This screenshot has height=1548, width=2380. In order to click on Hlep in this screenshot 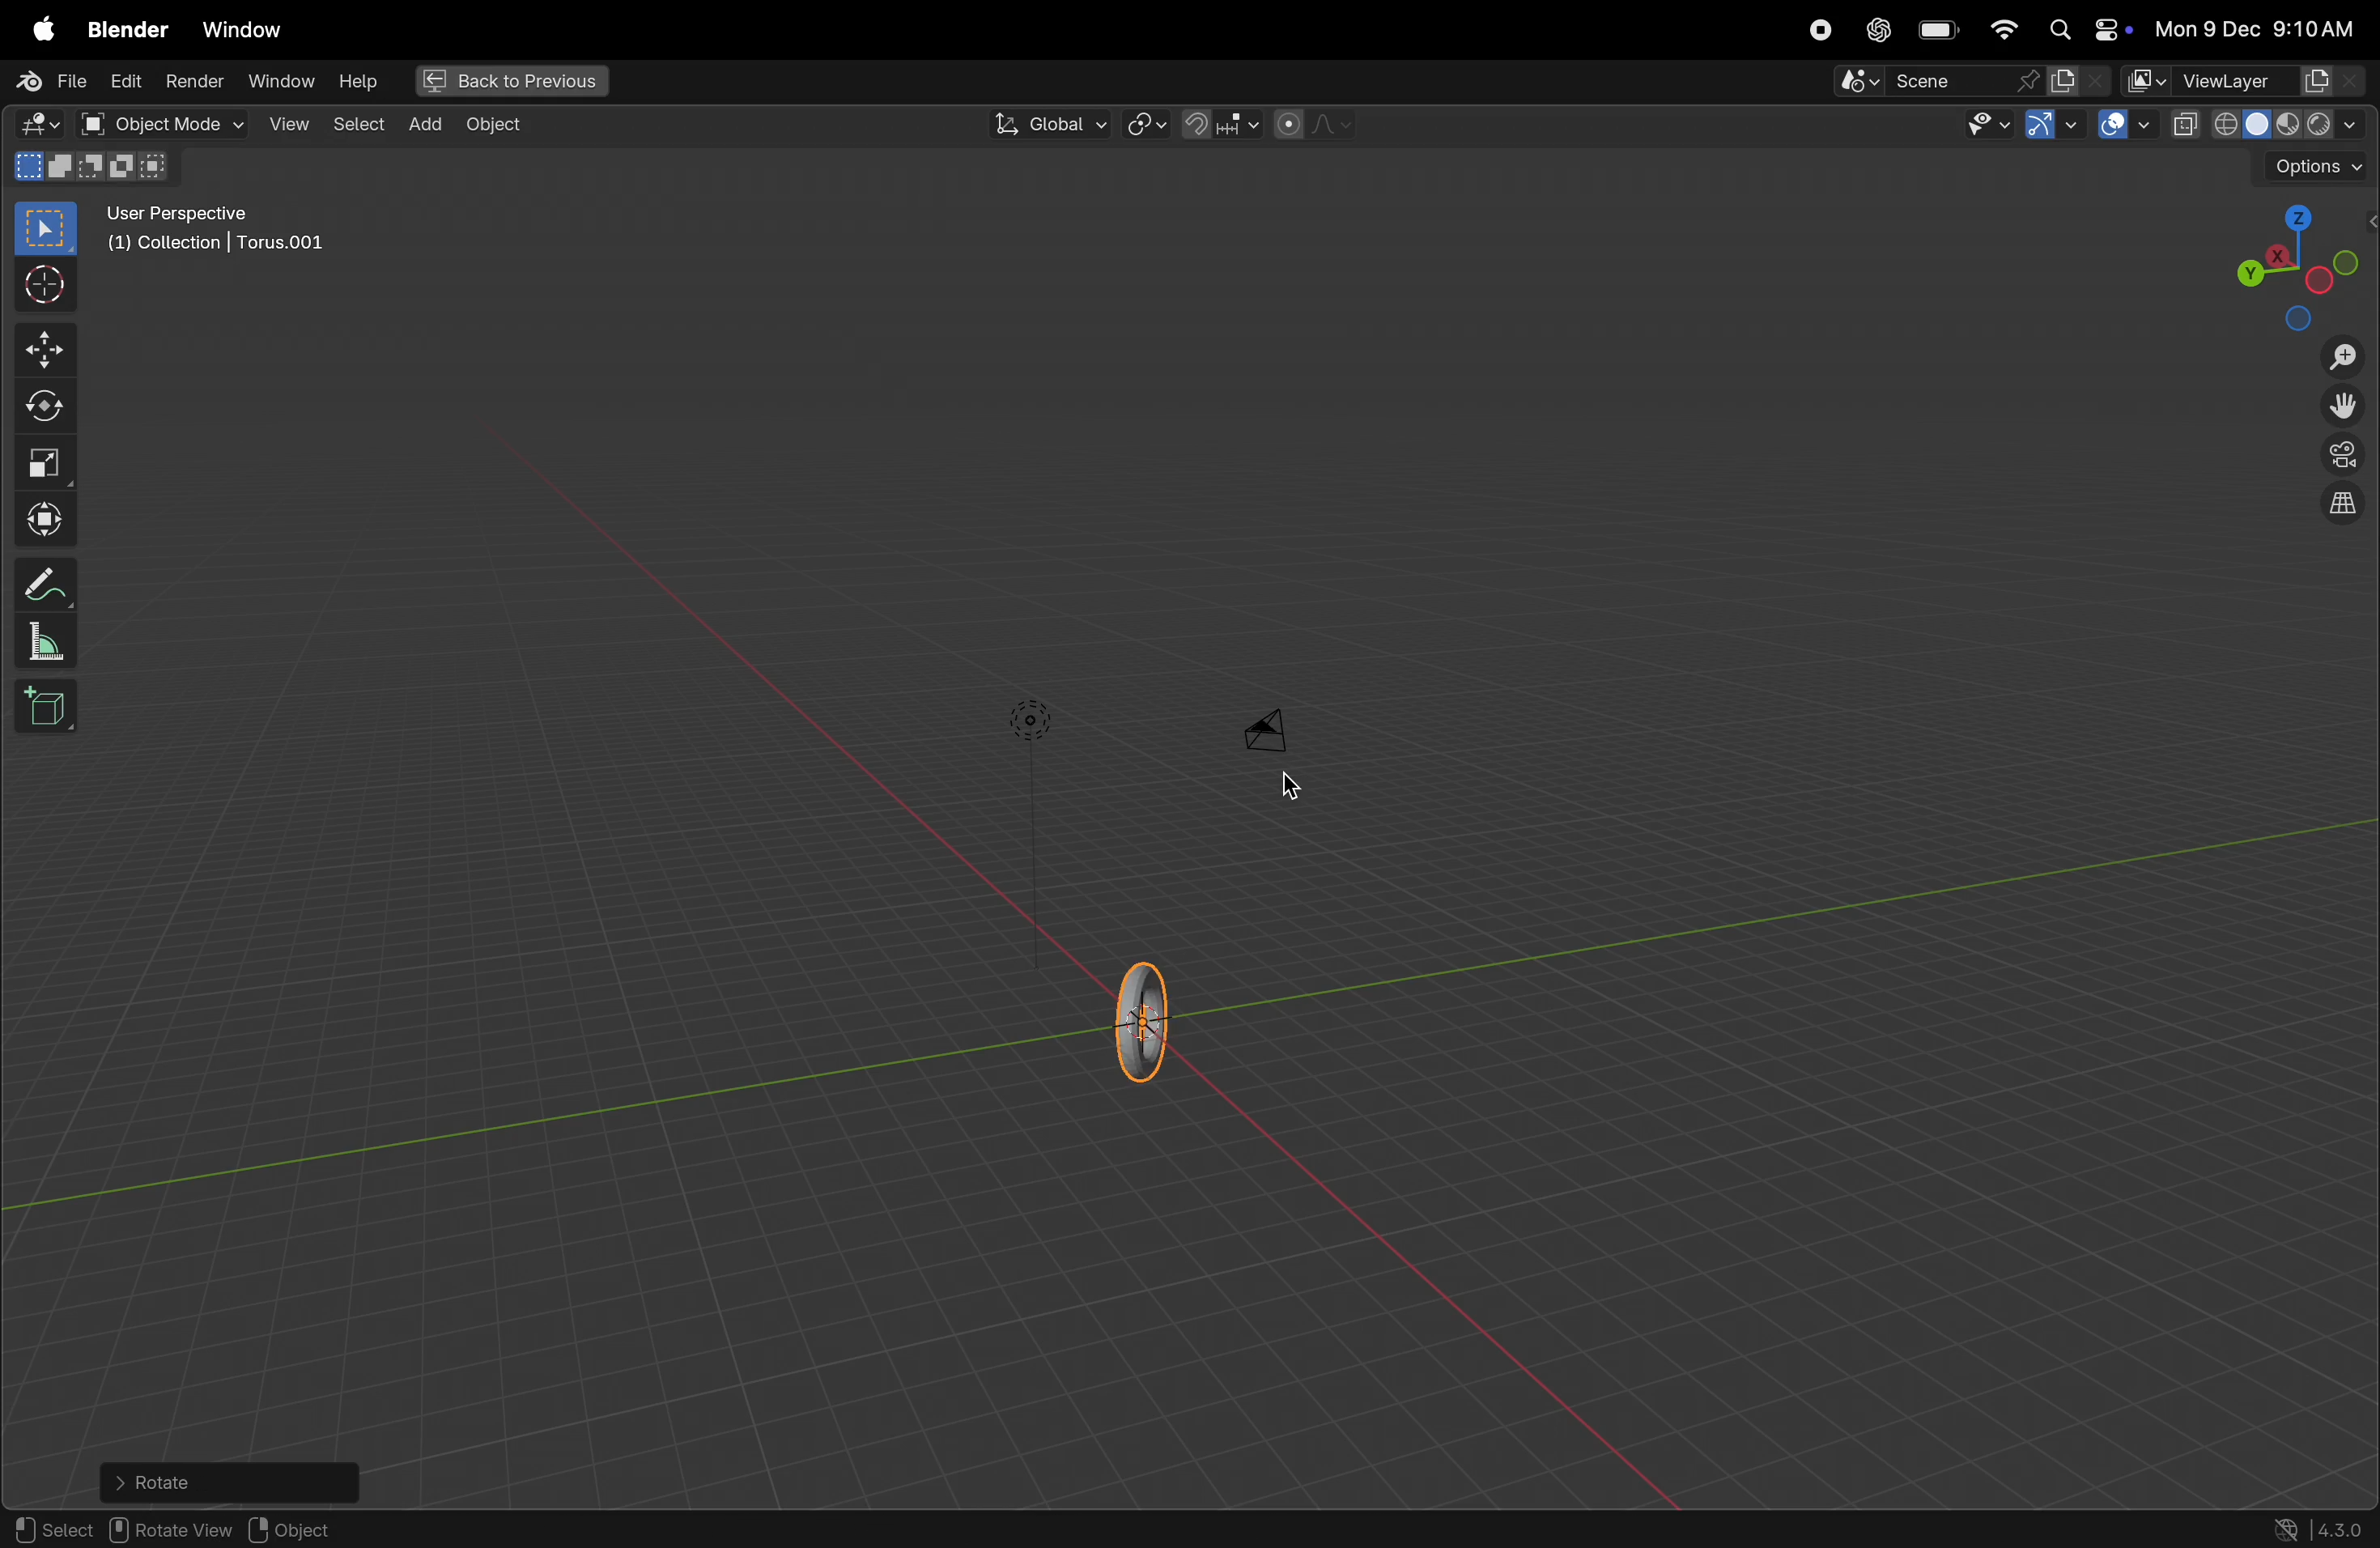, I will do `click(355, 82)`.